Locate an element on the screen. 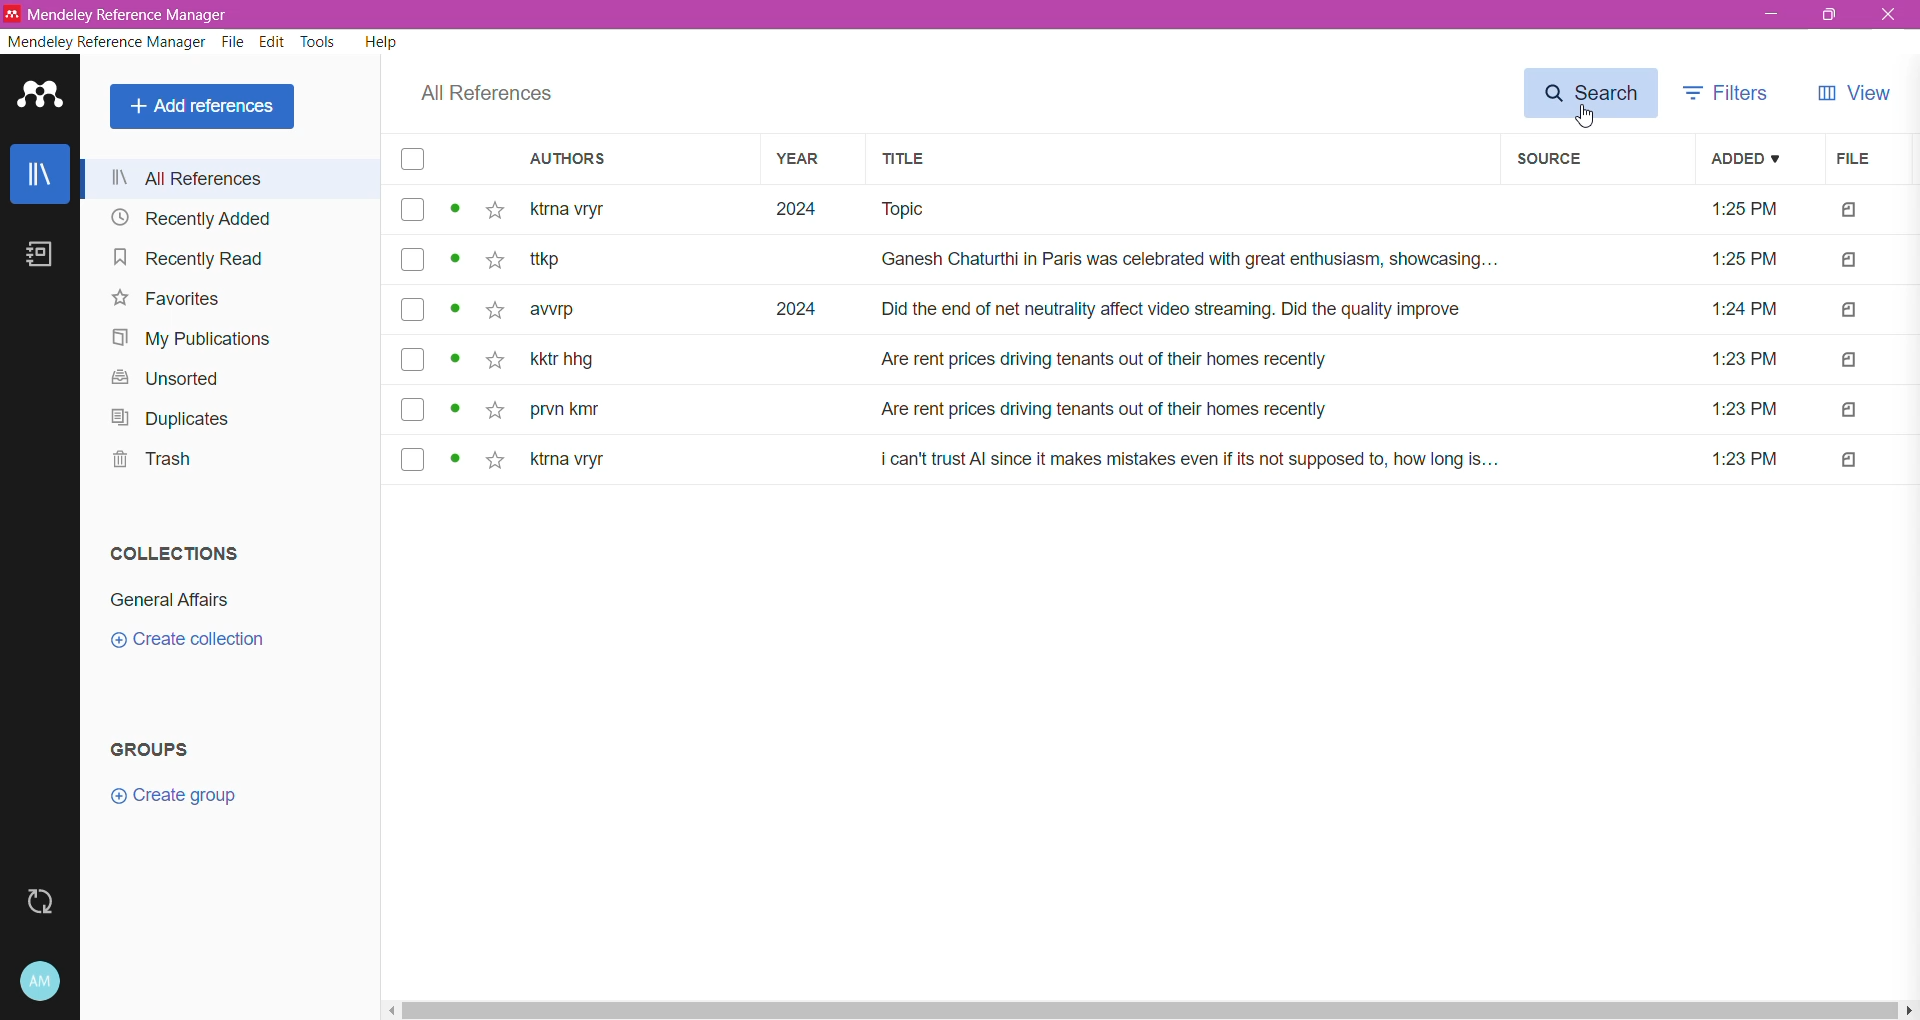 The height and width of the screenshot is (1020, 1920). File is located at coordinates (1858, 160).